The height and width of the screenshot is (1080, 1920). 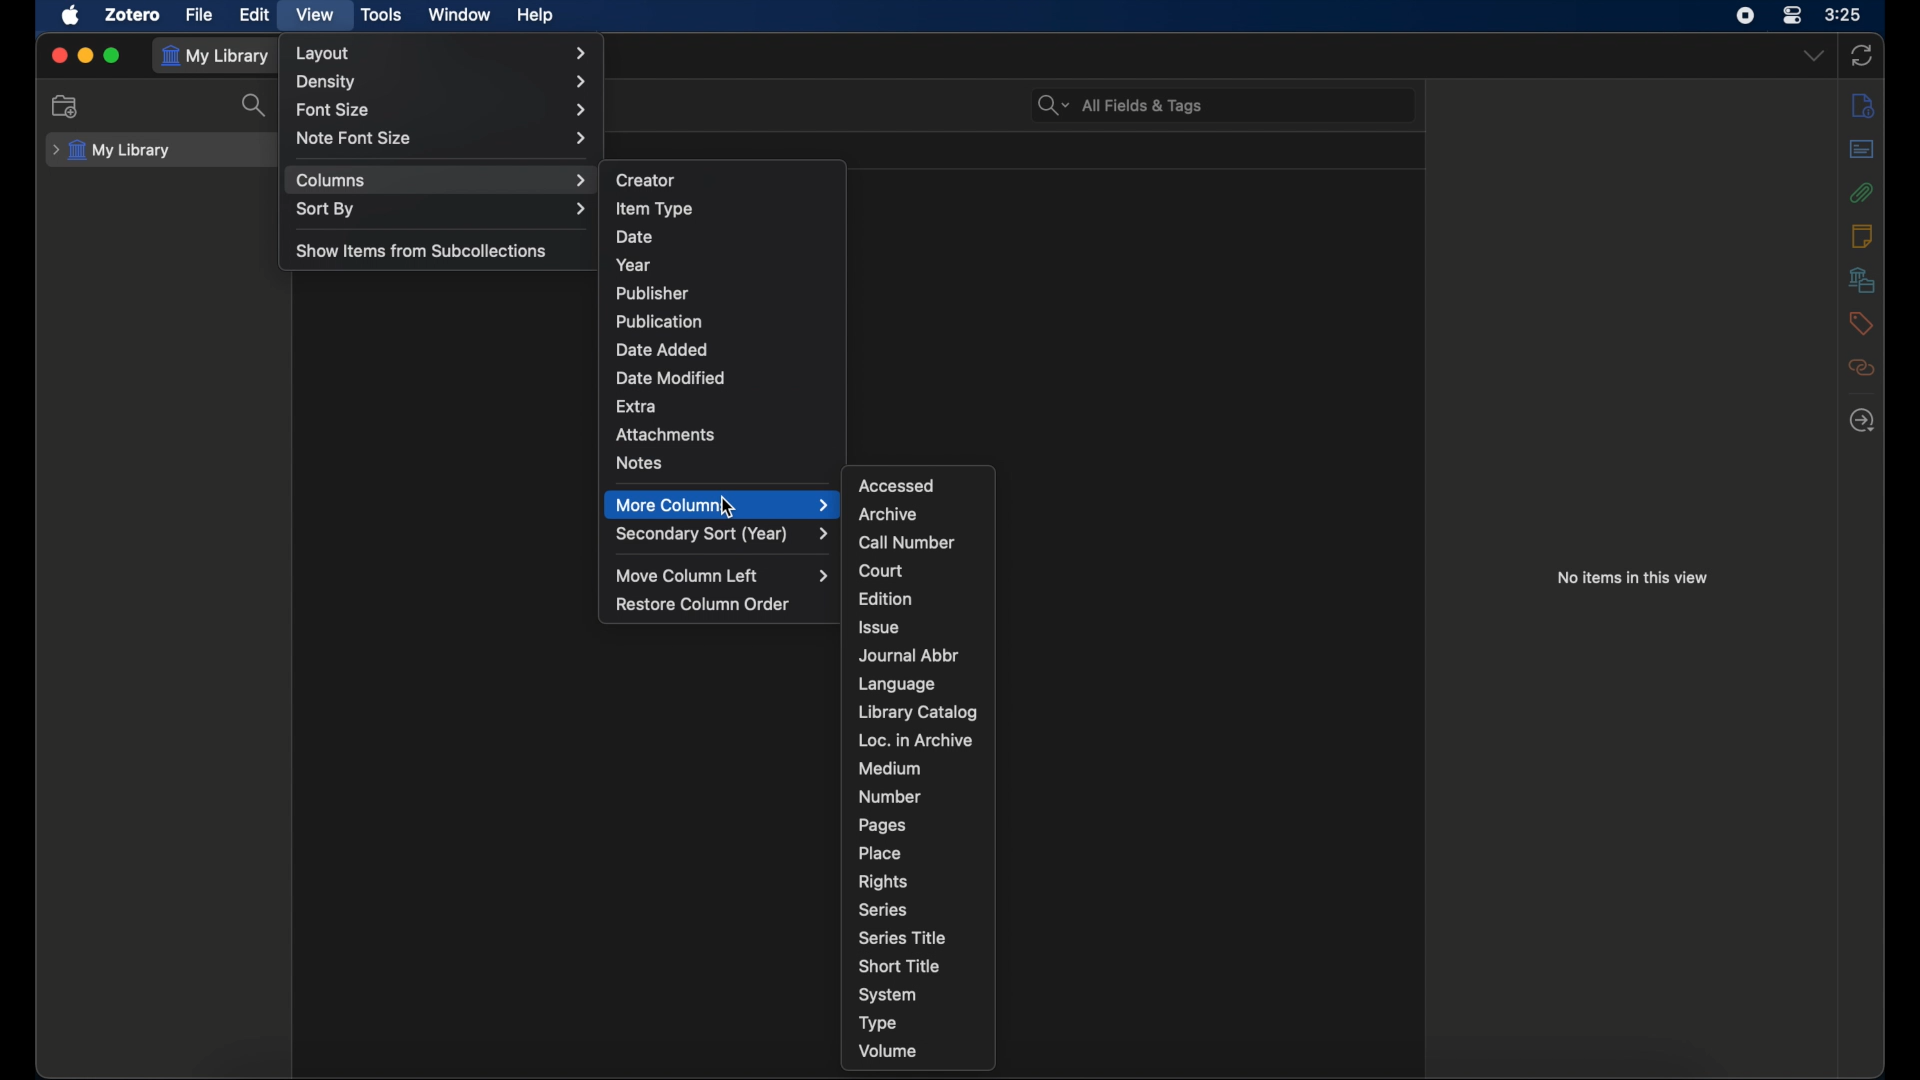 I want to click on file, so click(x=200, y=14).